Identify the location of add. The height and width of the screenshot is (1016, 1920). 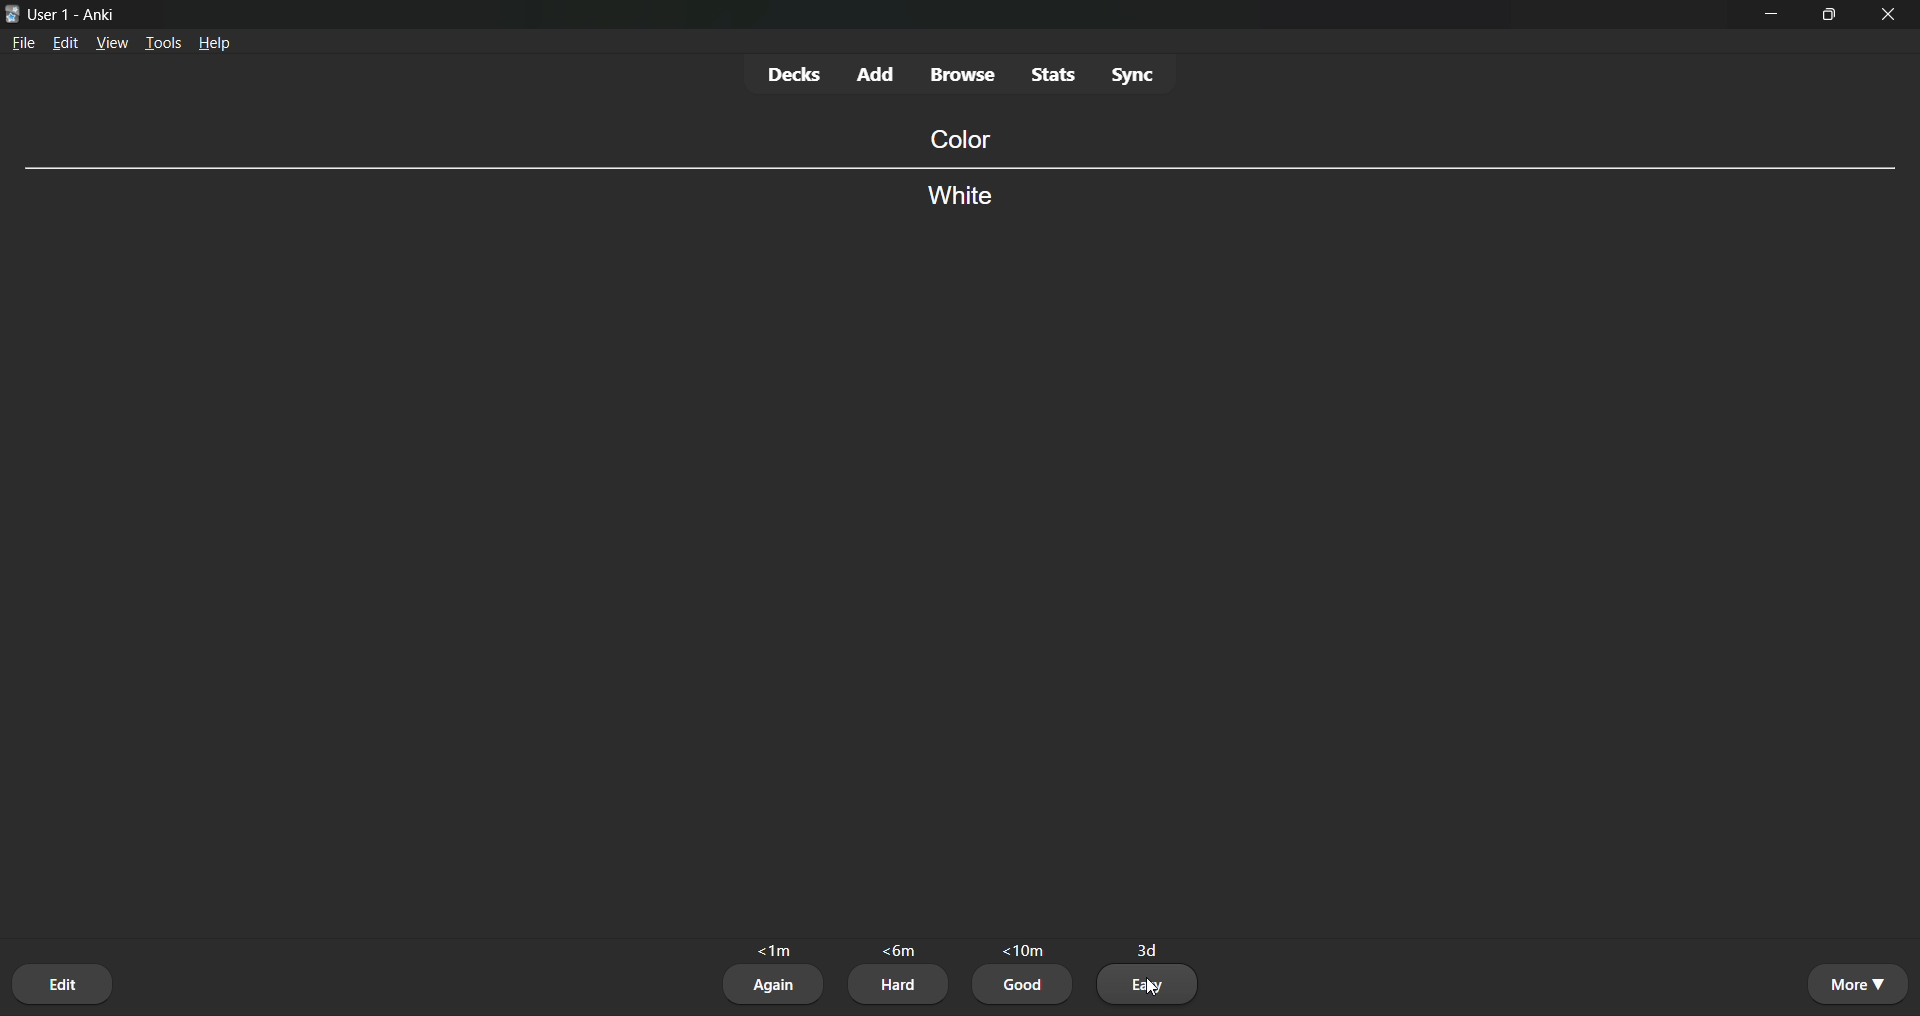
(878, 71).